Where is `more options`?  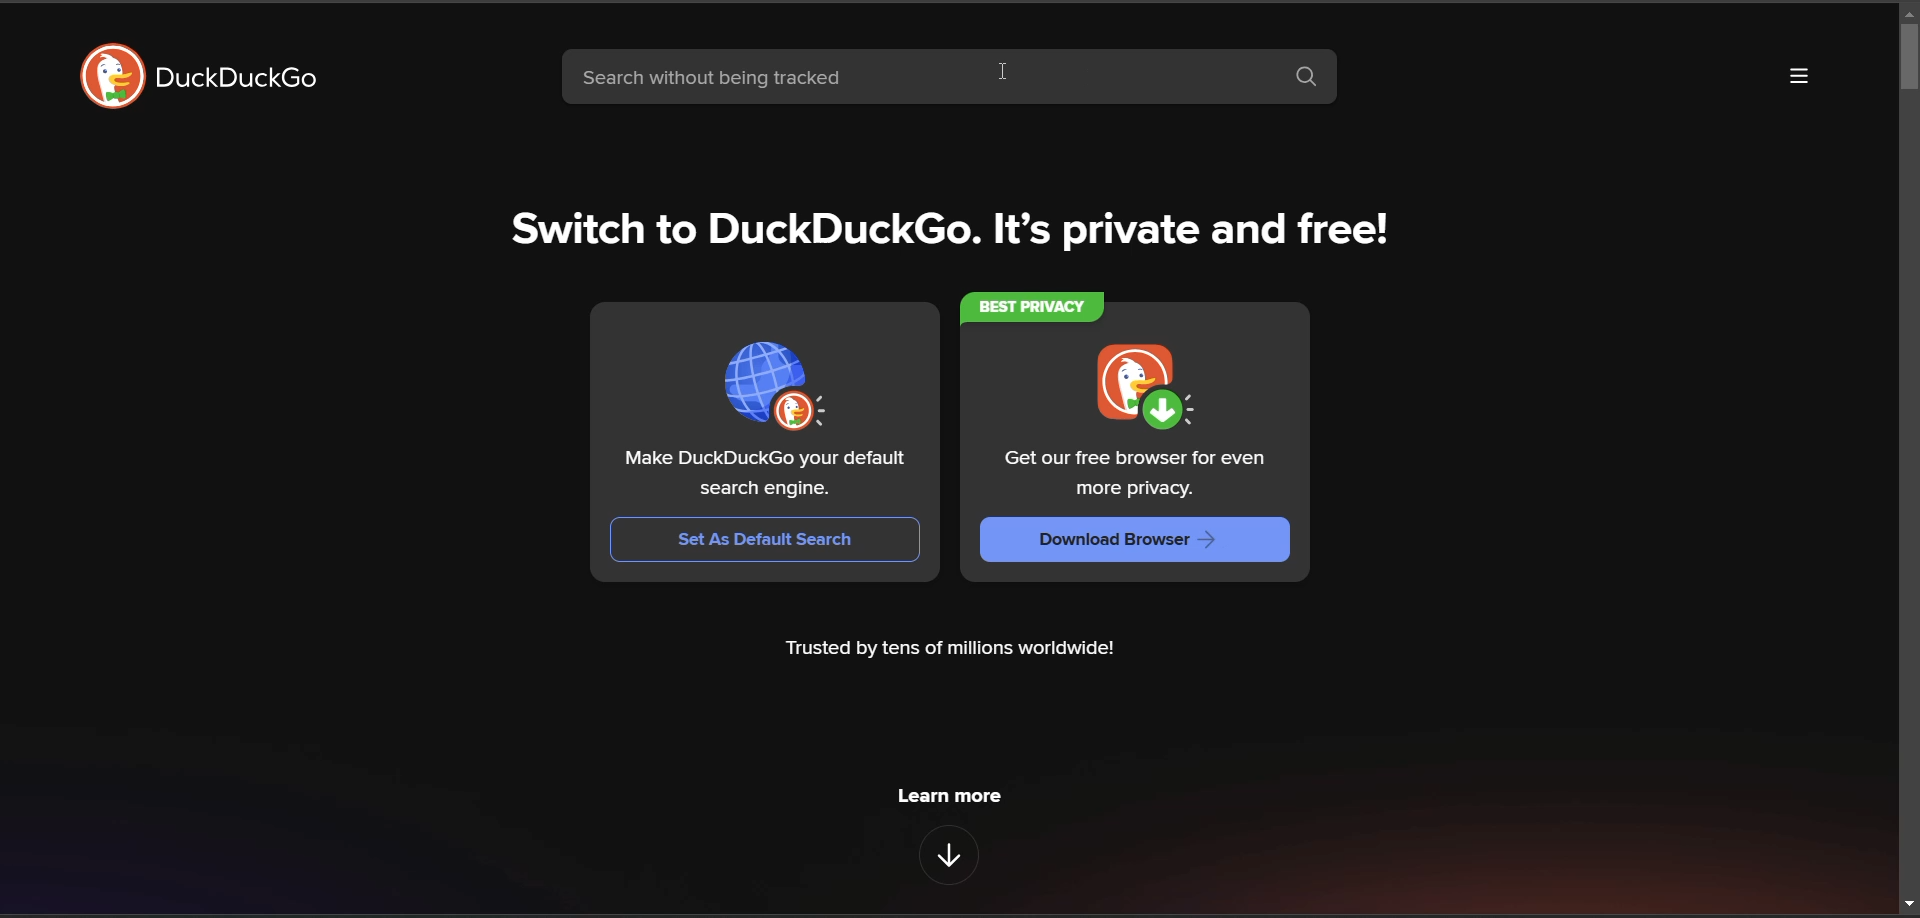
more options is located at coordinates (1795, 79).